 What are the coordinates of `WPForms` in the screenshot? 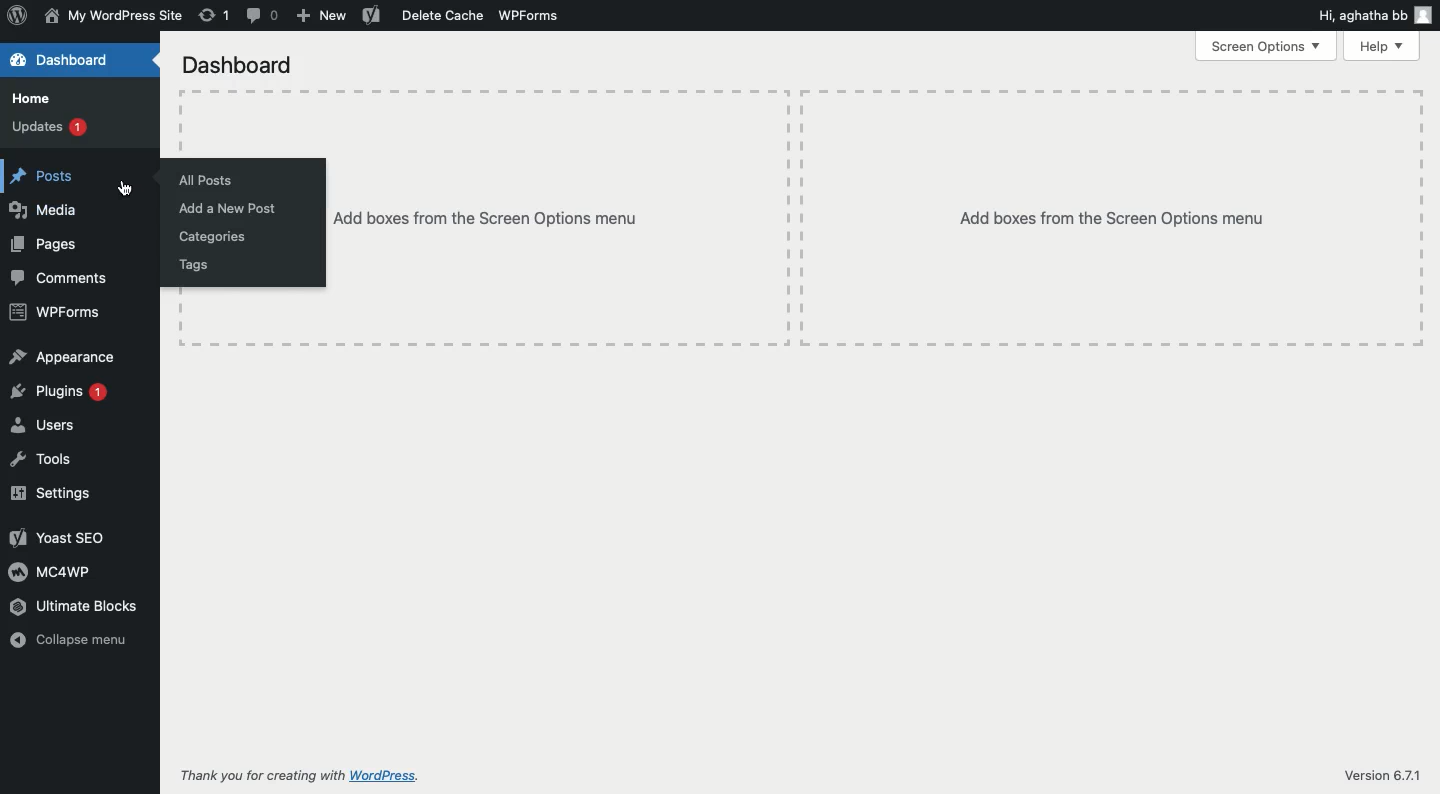 It's located at (532, 20).